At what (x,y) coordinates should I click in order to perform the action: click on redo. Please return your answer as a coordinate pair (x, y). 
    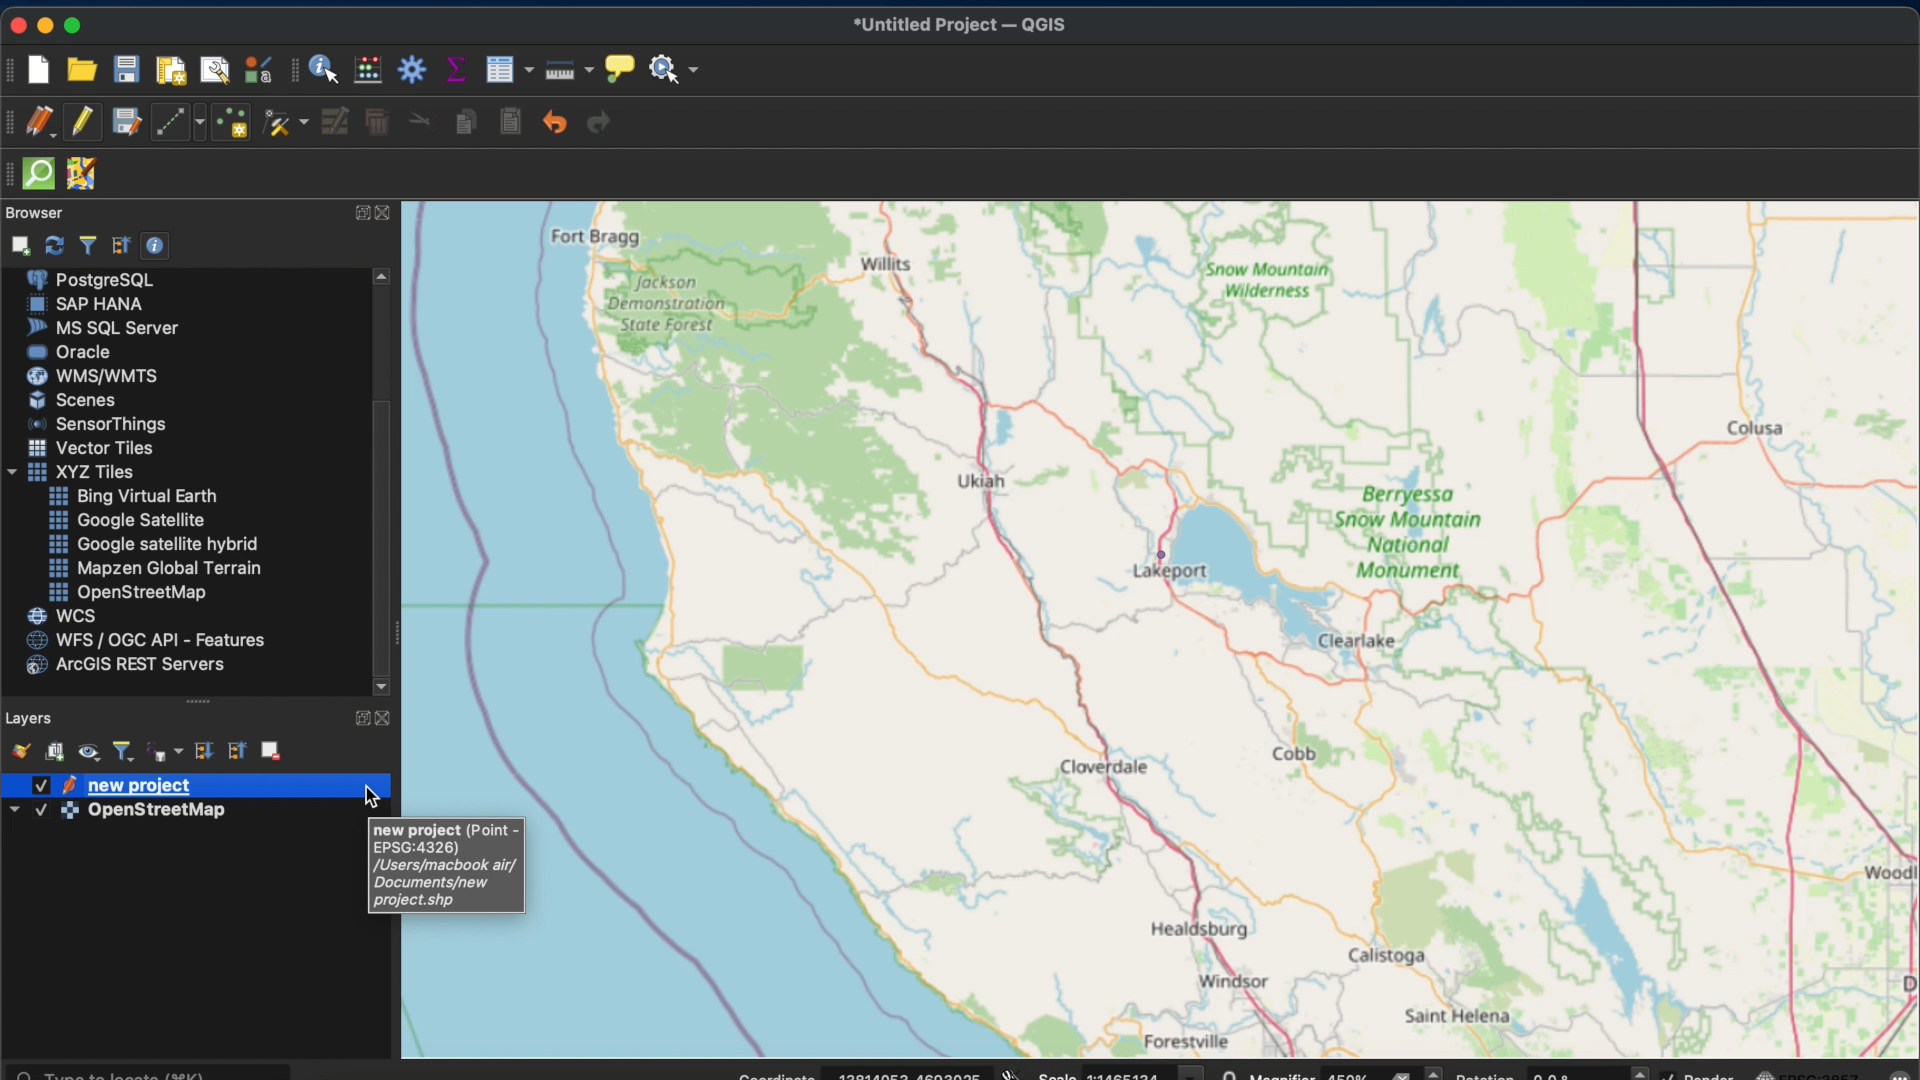
    Looking at the image, I should click on (598, 121).